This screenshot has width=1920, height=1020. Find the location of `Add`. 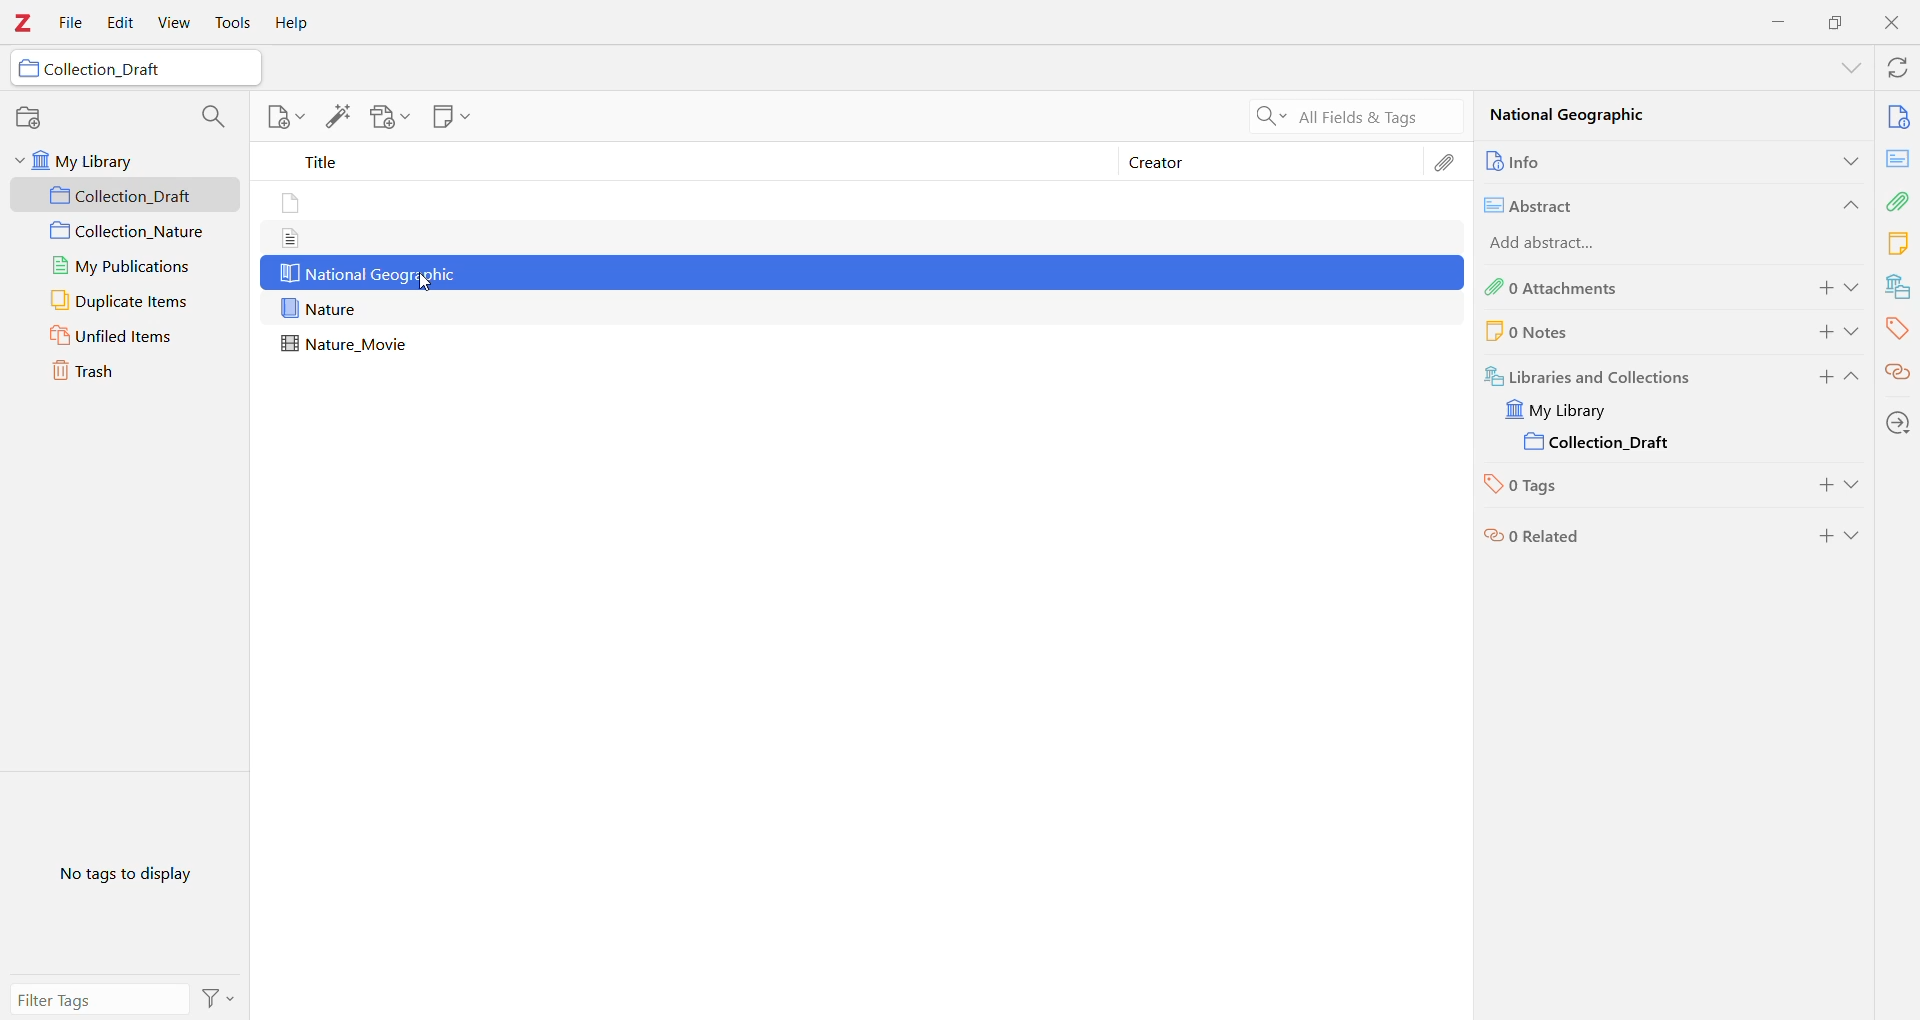

Add is located at coordinates (1823, 488).